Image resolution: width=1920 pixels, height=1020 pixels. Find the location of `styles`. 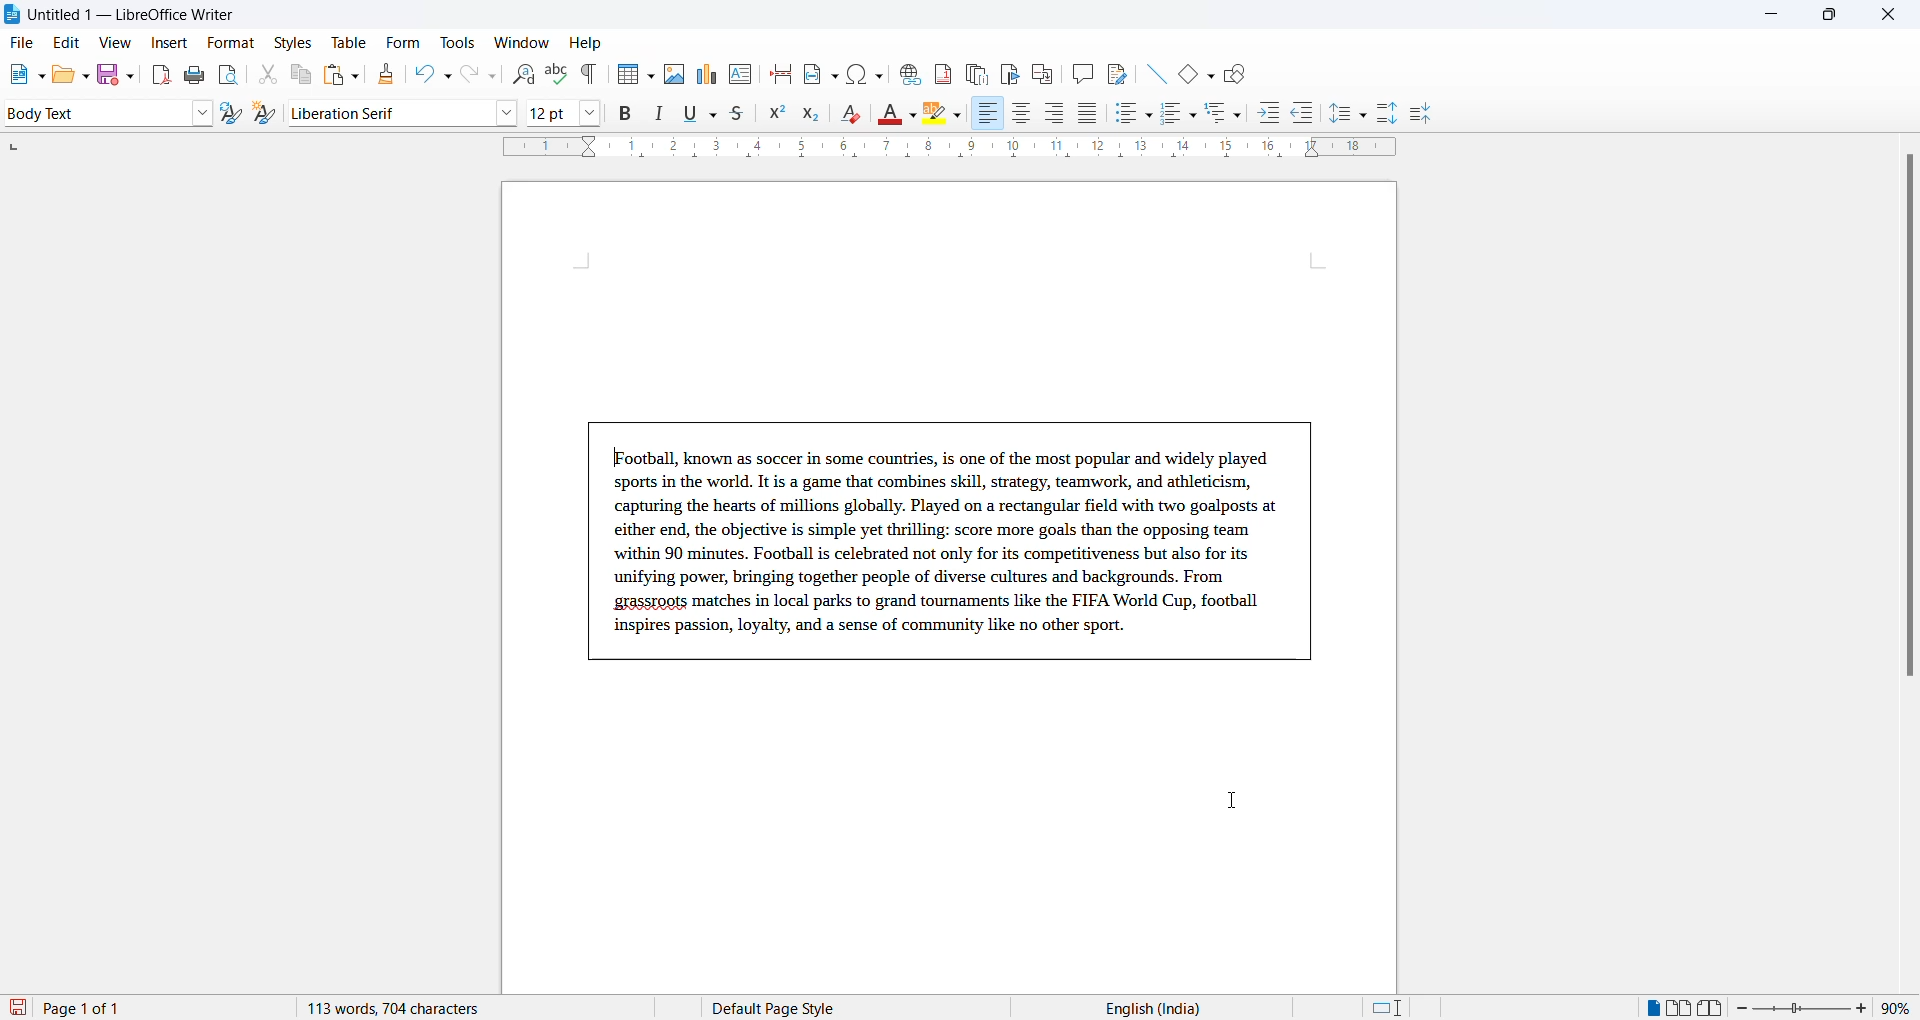

styles is located at coordinates (292, 41).